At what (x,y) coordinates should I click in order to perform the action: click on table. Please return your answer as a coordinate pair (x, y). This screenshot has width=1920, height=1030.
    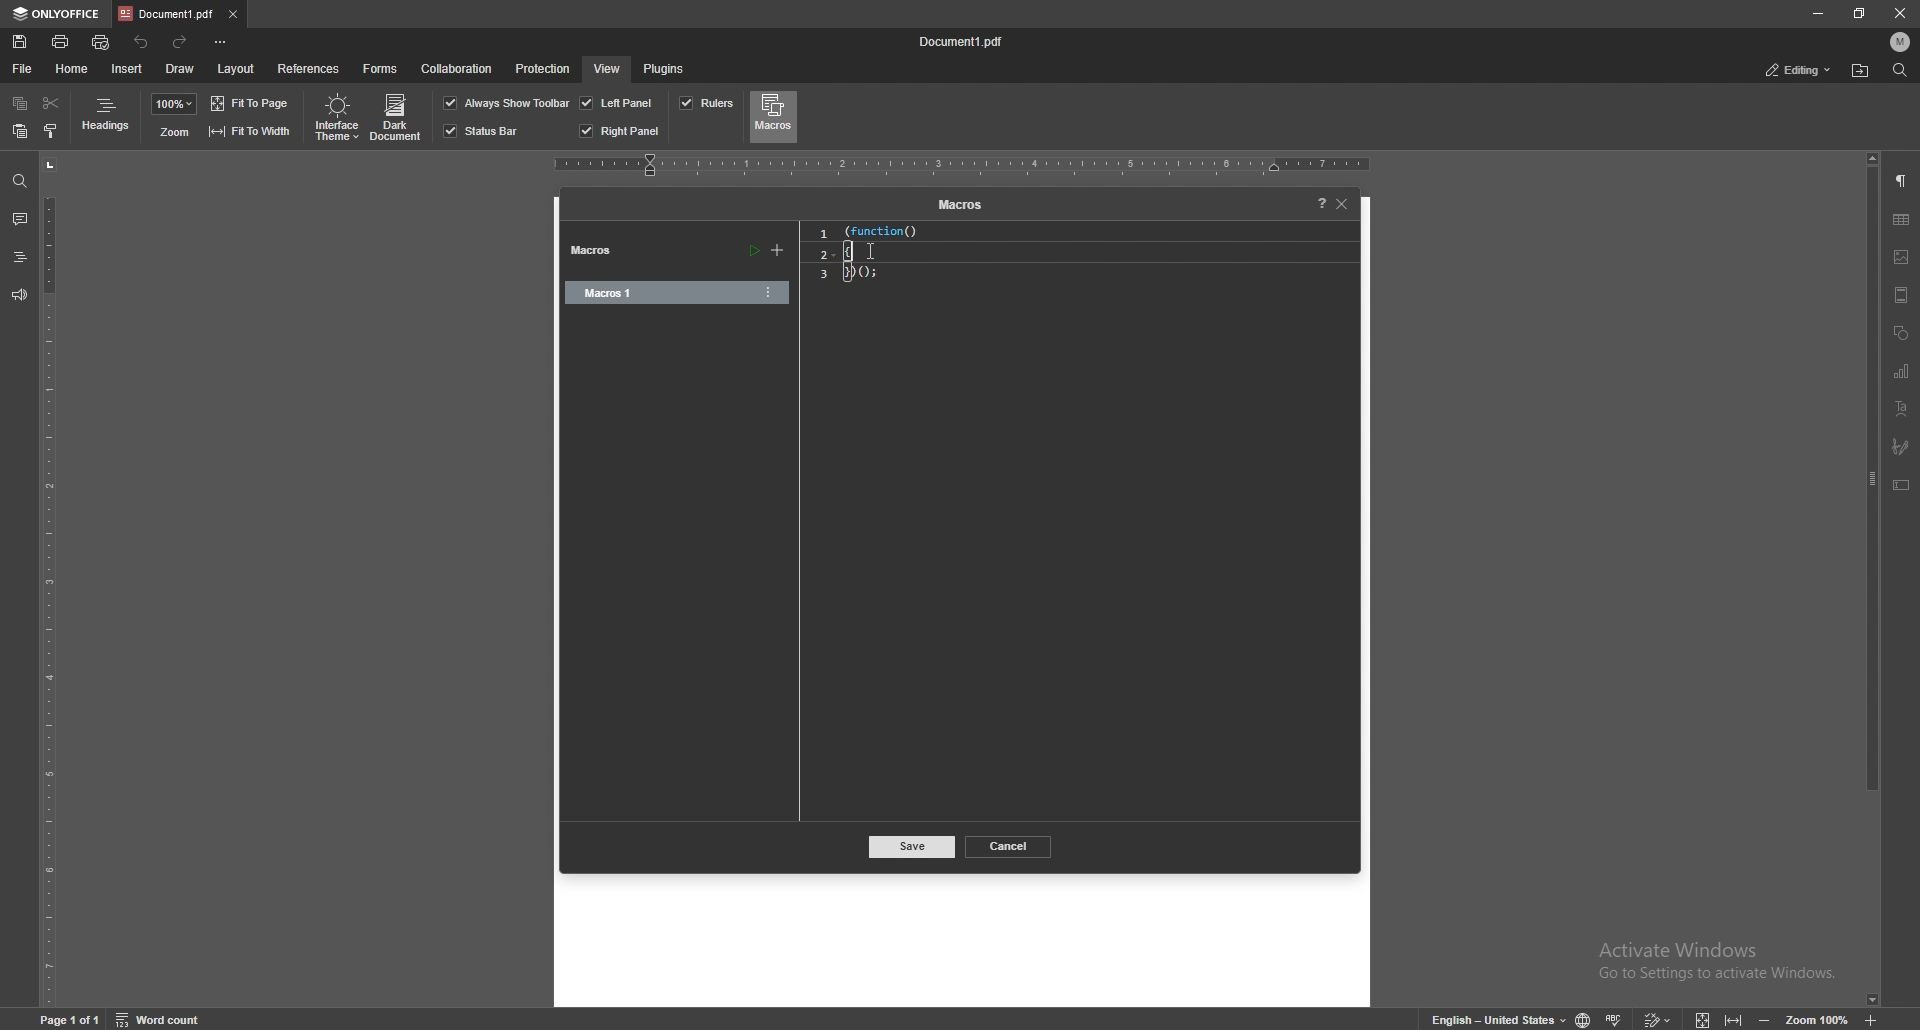
    Looking at the image, I should click on (1901, 220).